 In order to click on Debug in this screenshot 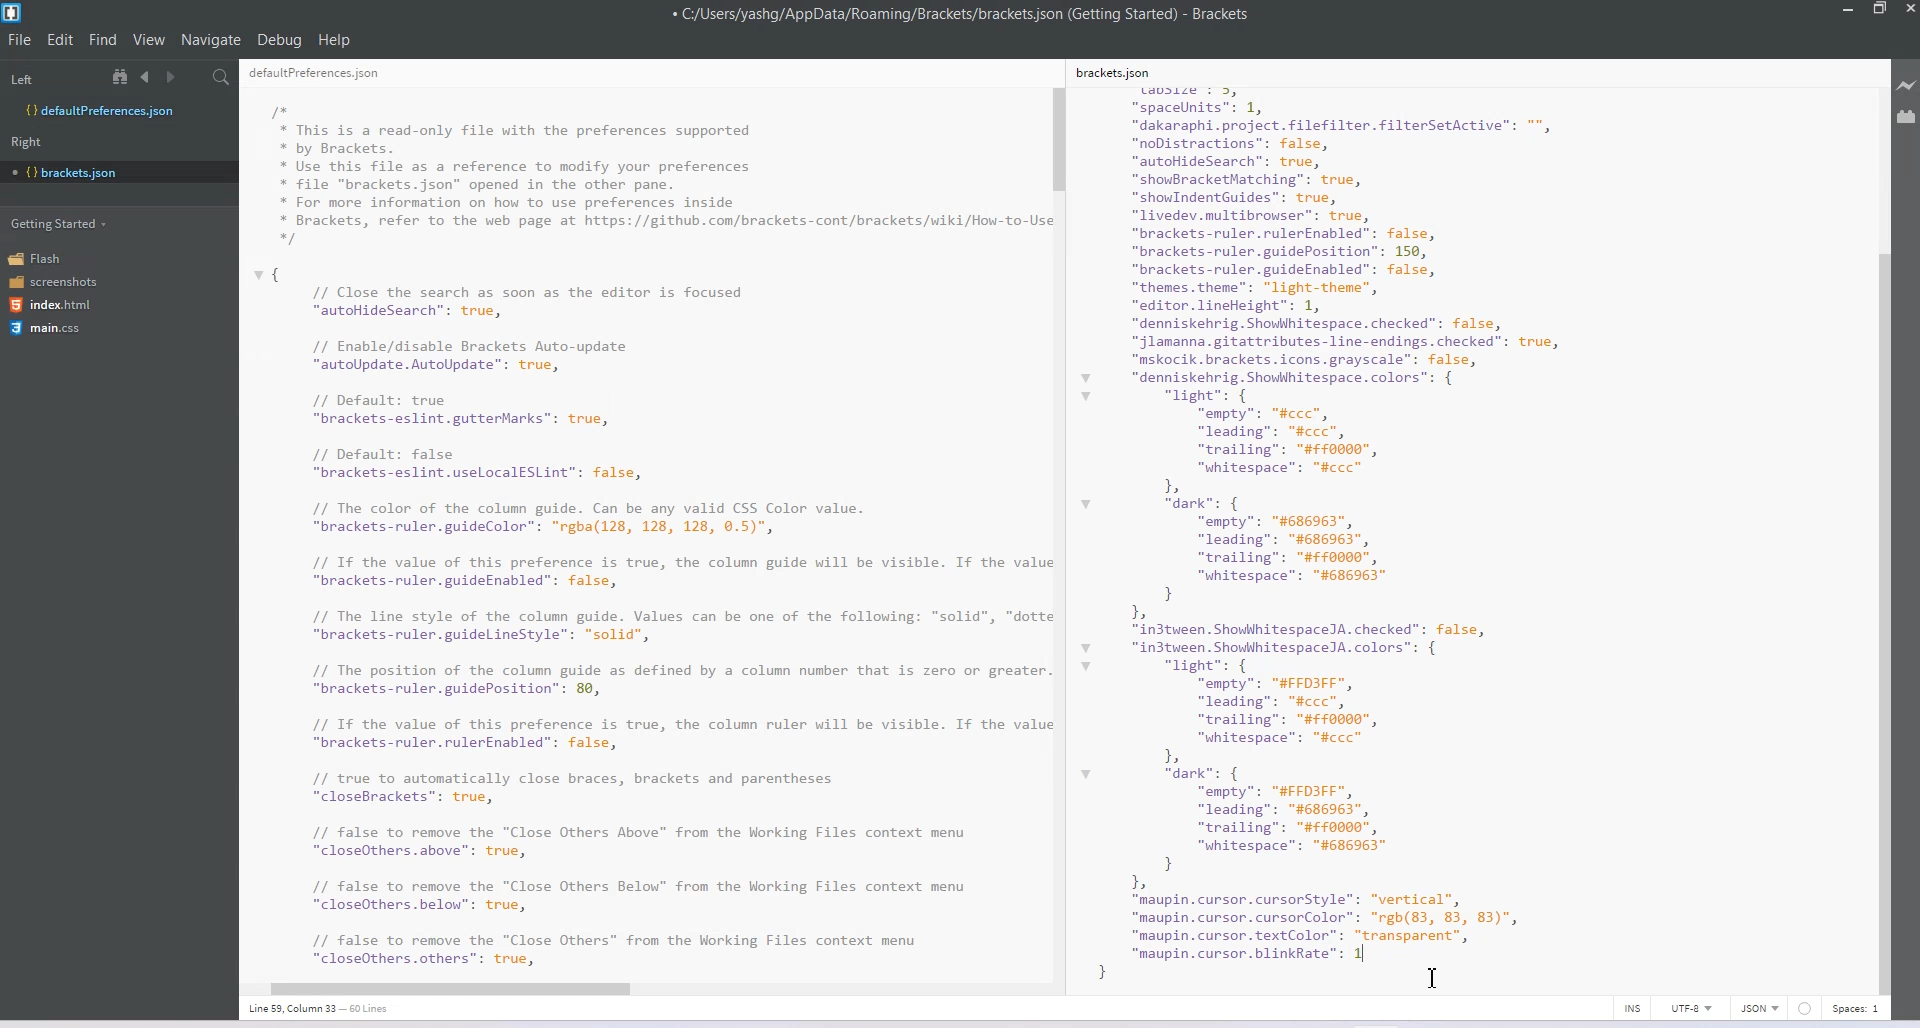, I will do `click(279, 39)`.